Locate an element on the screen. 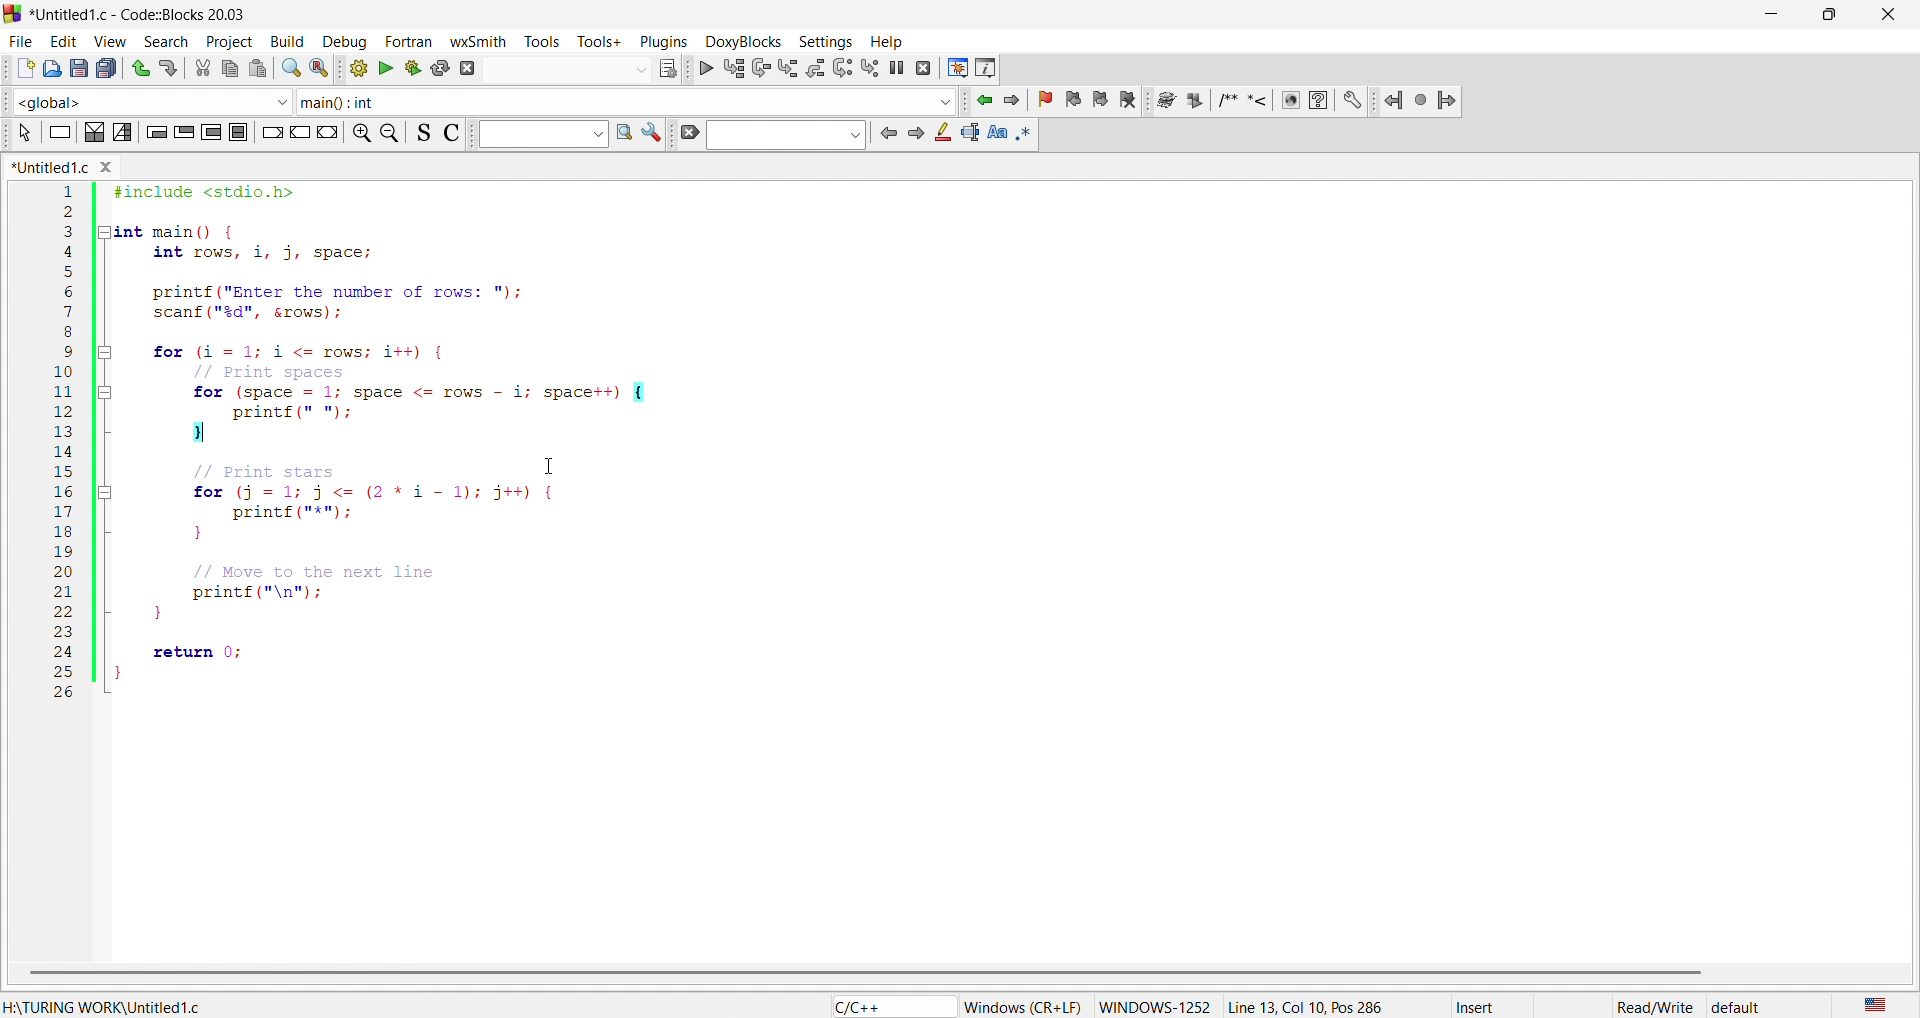 The image size is (1920, 1018). undo is located at coordinates (143, 69).